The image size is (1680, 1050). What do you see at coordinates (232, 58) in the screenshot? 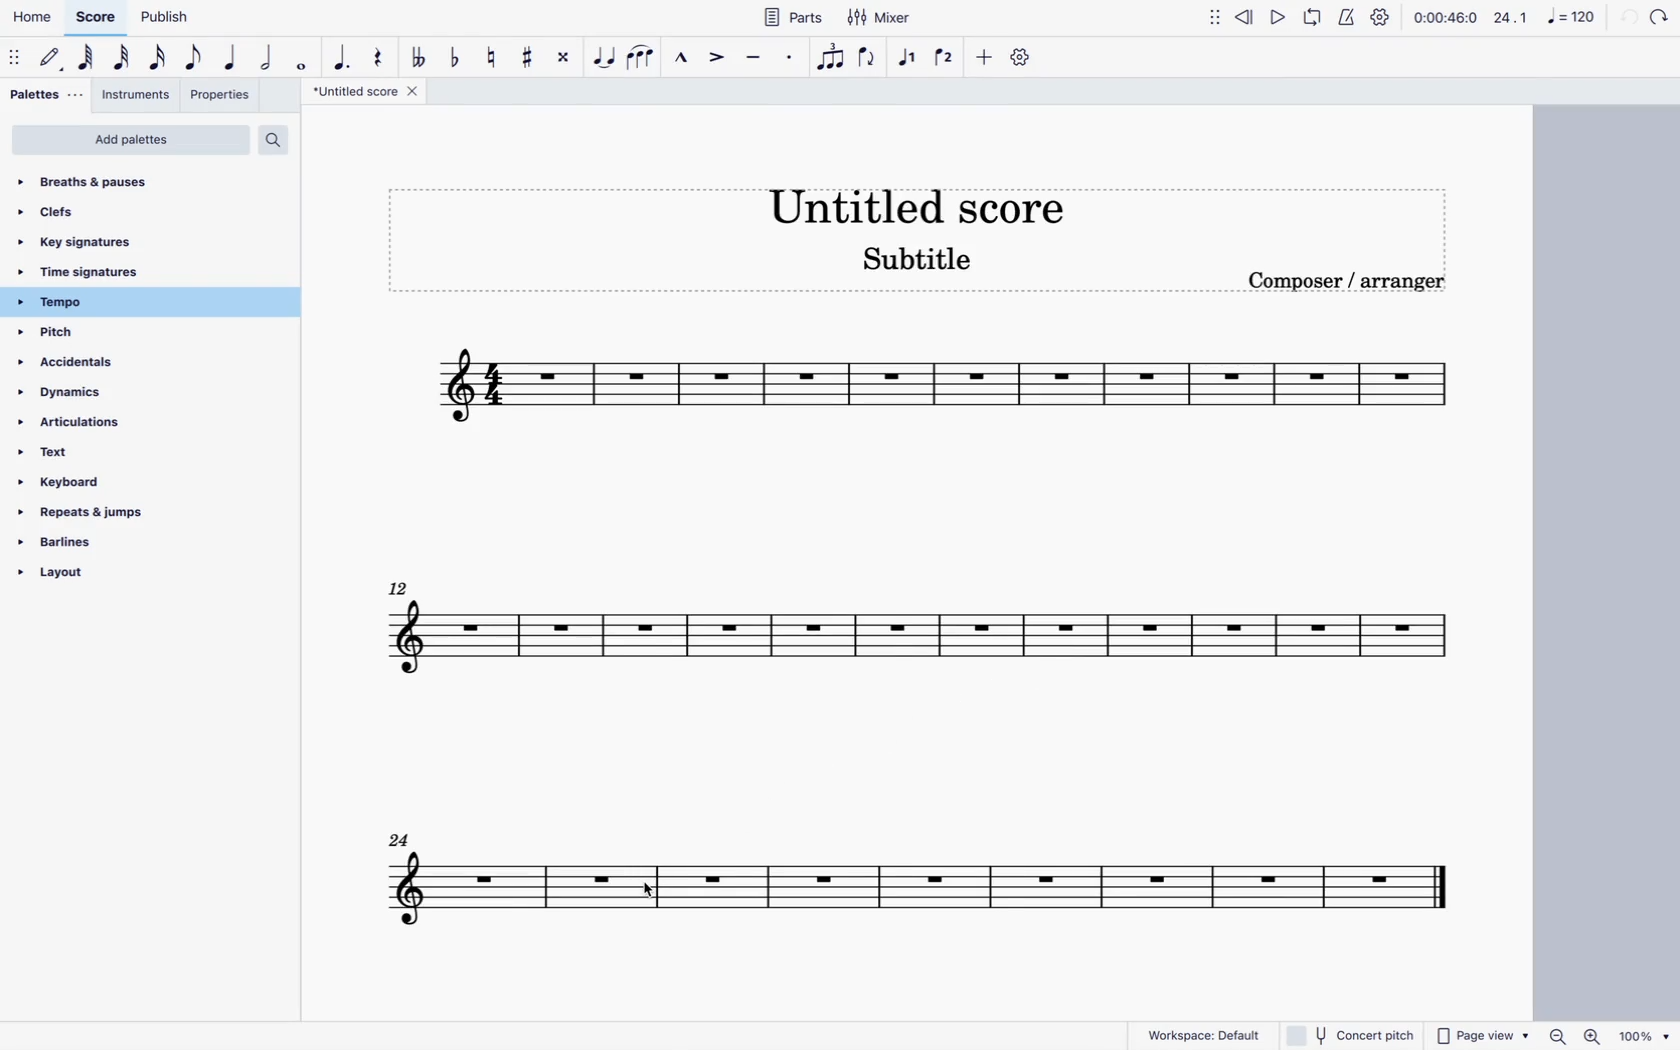
I see `quarter note` at bounding box center [232, 58].